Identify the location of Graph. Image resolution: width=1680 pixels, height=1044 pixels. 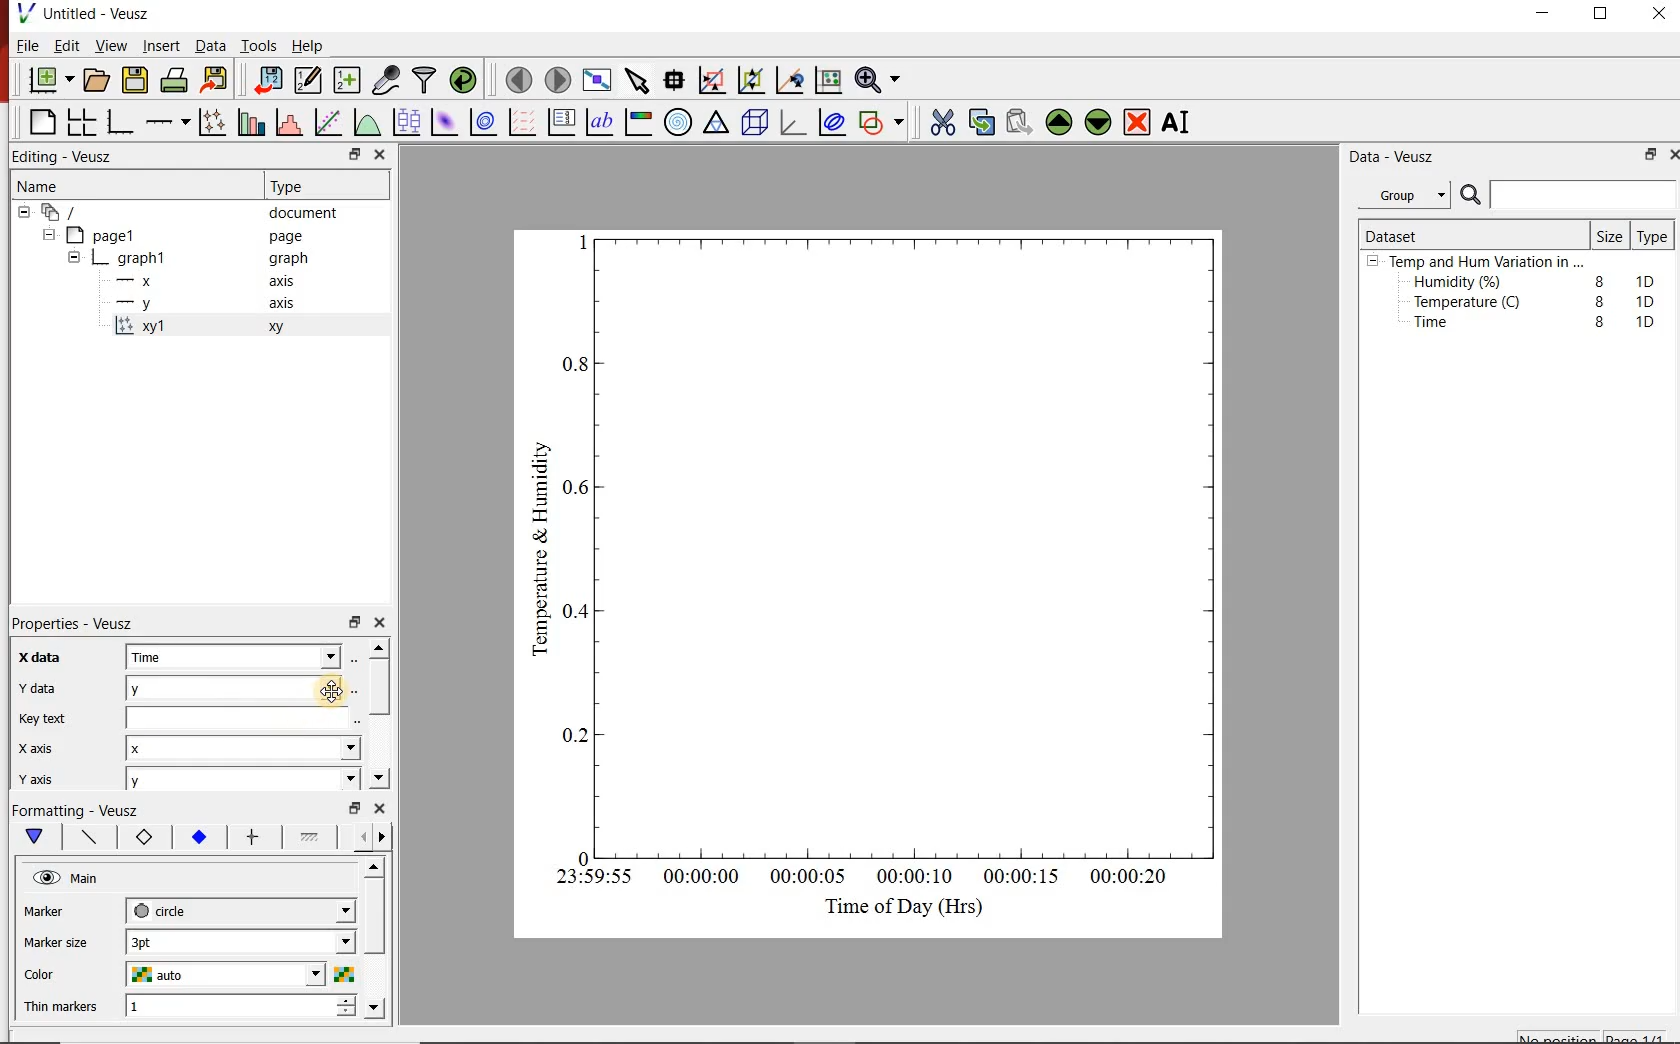
(912, 543).